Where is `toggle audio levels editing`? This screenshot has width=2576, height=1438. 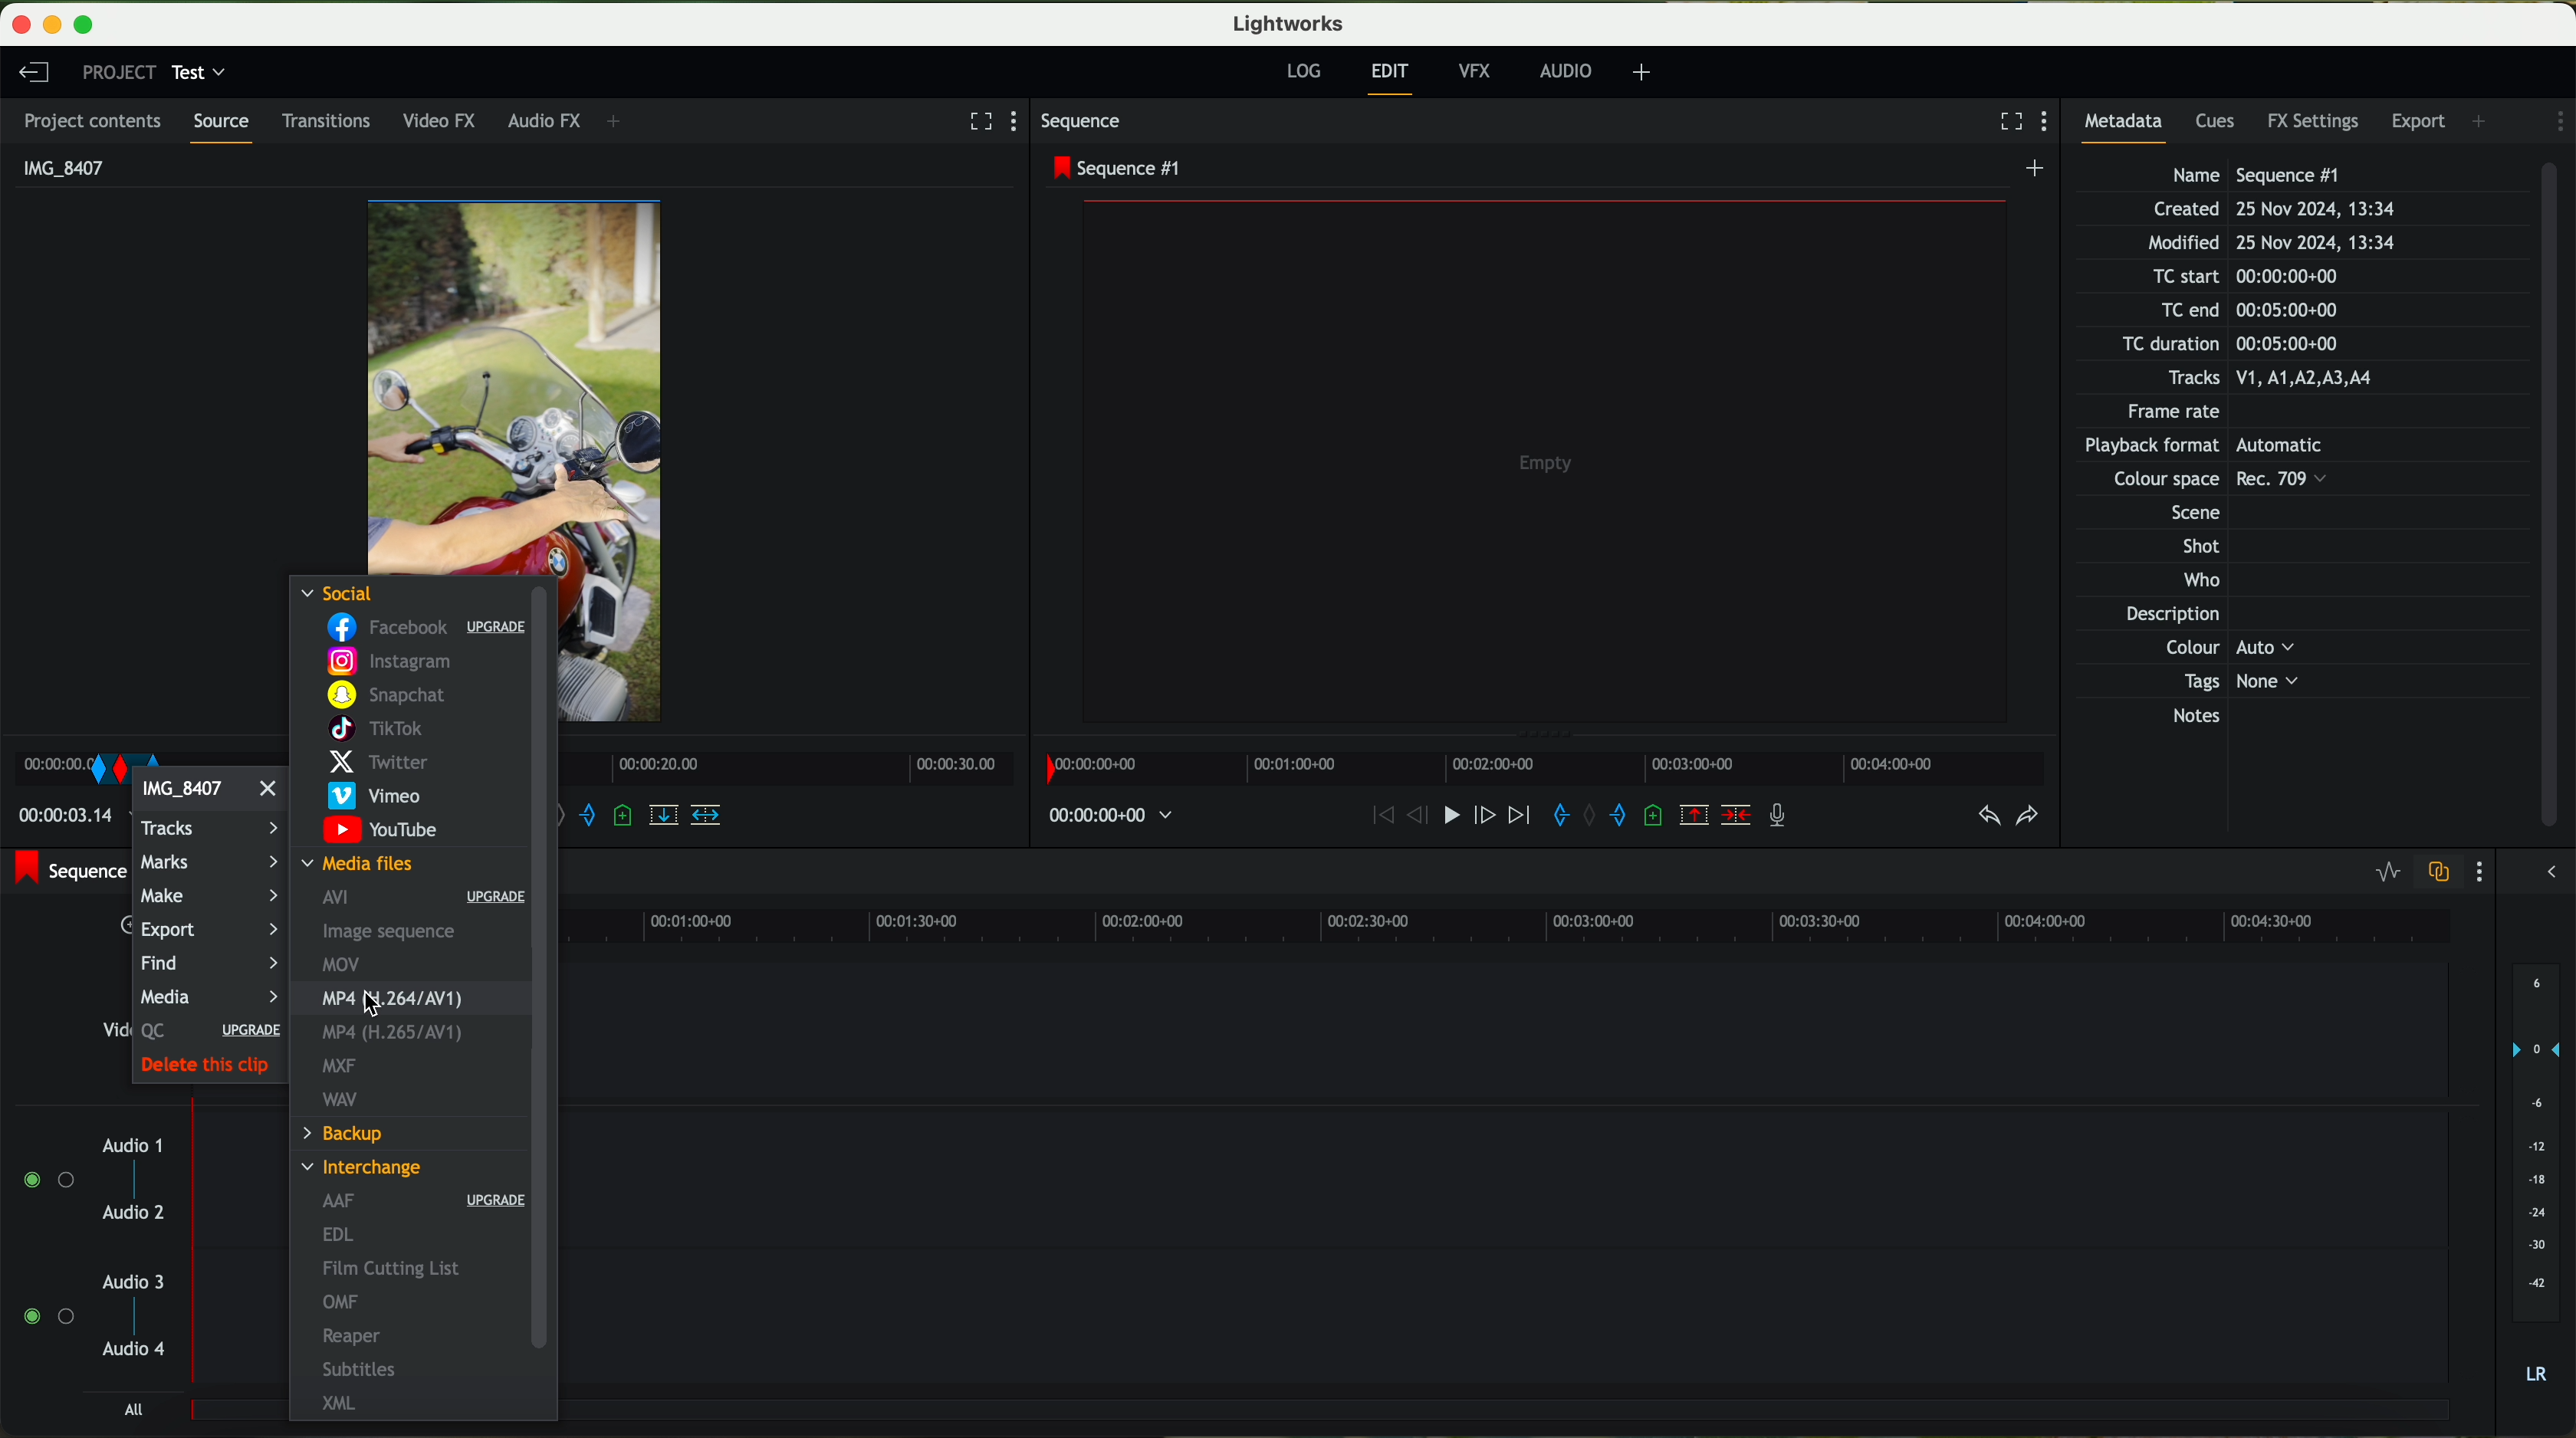 toggle audio levels editing is located at coordinates (2388, 873).